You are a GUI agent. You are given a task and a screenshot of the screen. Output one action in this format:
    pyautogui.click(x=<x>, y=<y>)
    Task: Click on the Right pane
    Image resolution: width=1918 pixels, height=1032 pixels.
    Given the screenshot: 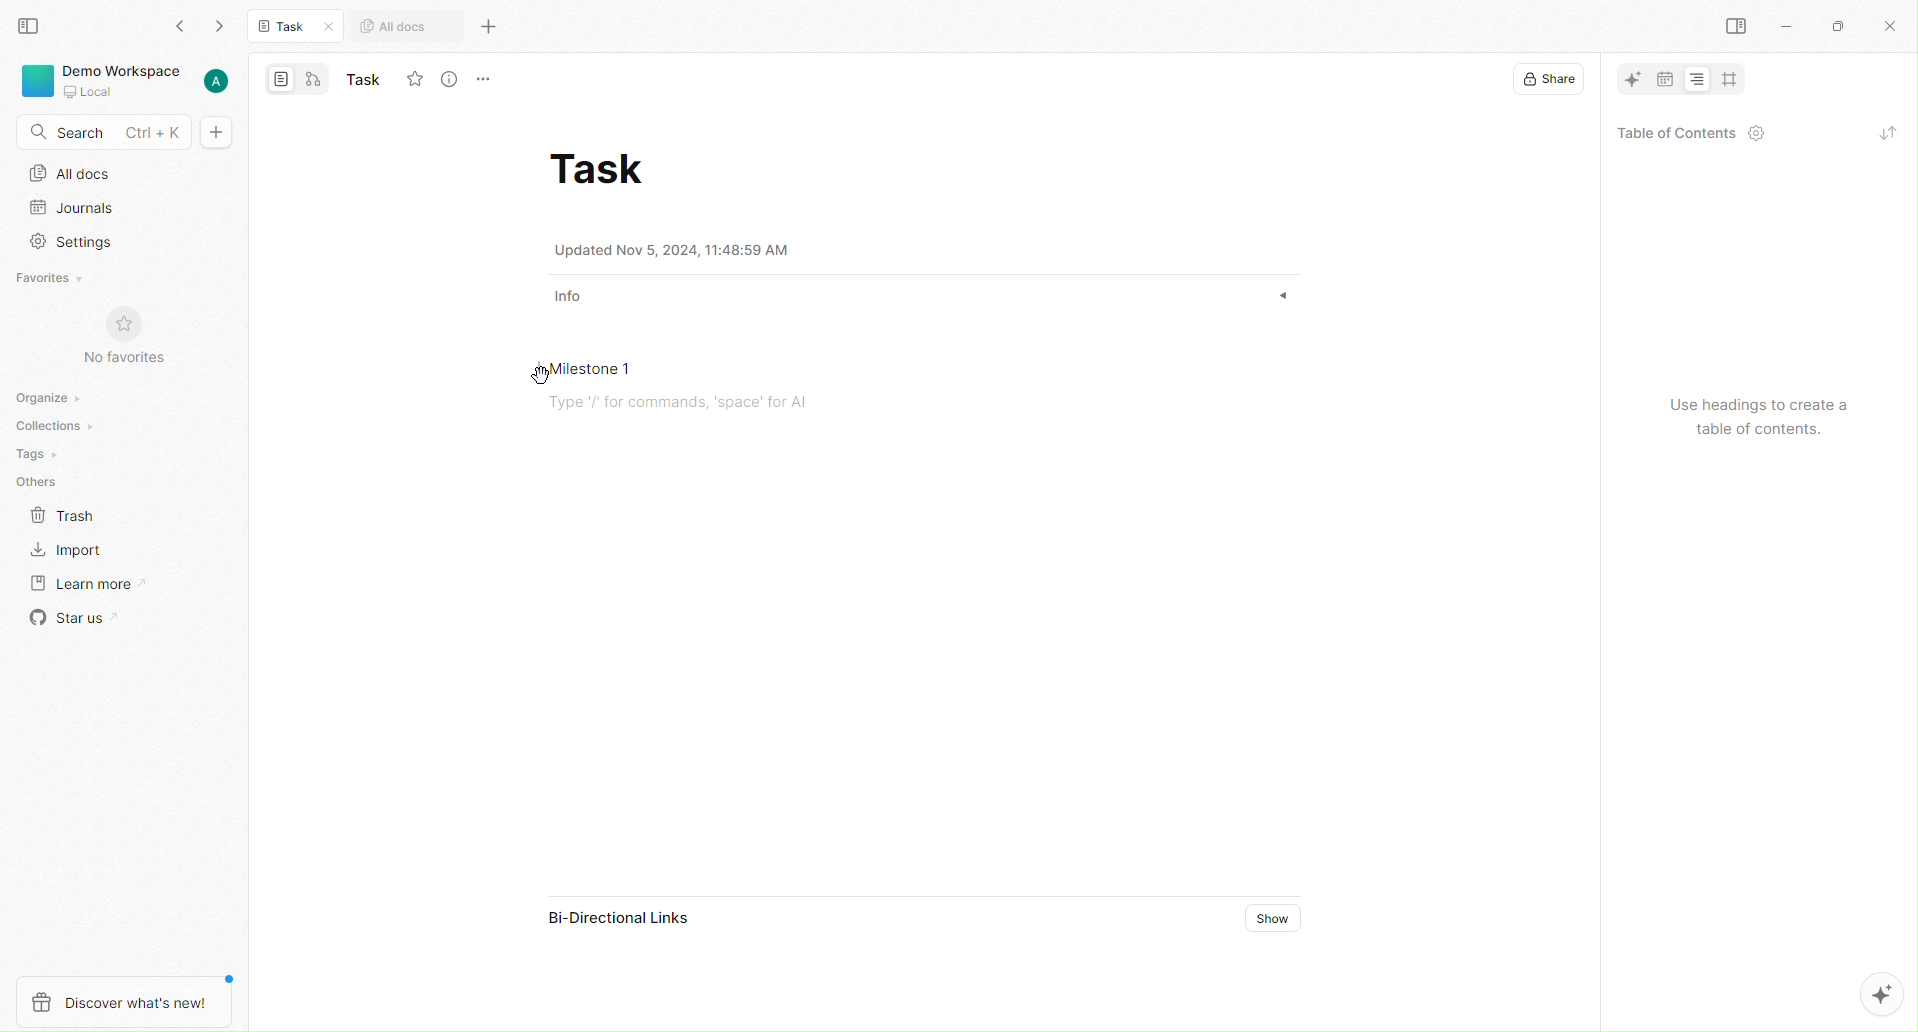 What is the action you would take?
    pyautogui.click(x=1740, y=27)
    